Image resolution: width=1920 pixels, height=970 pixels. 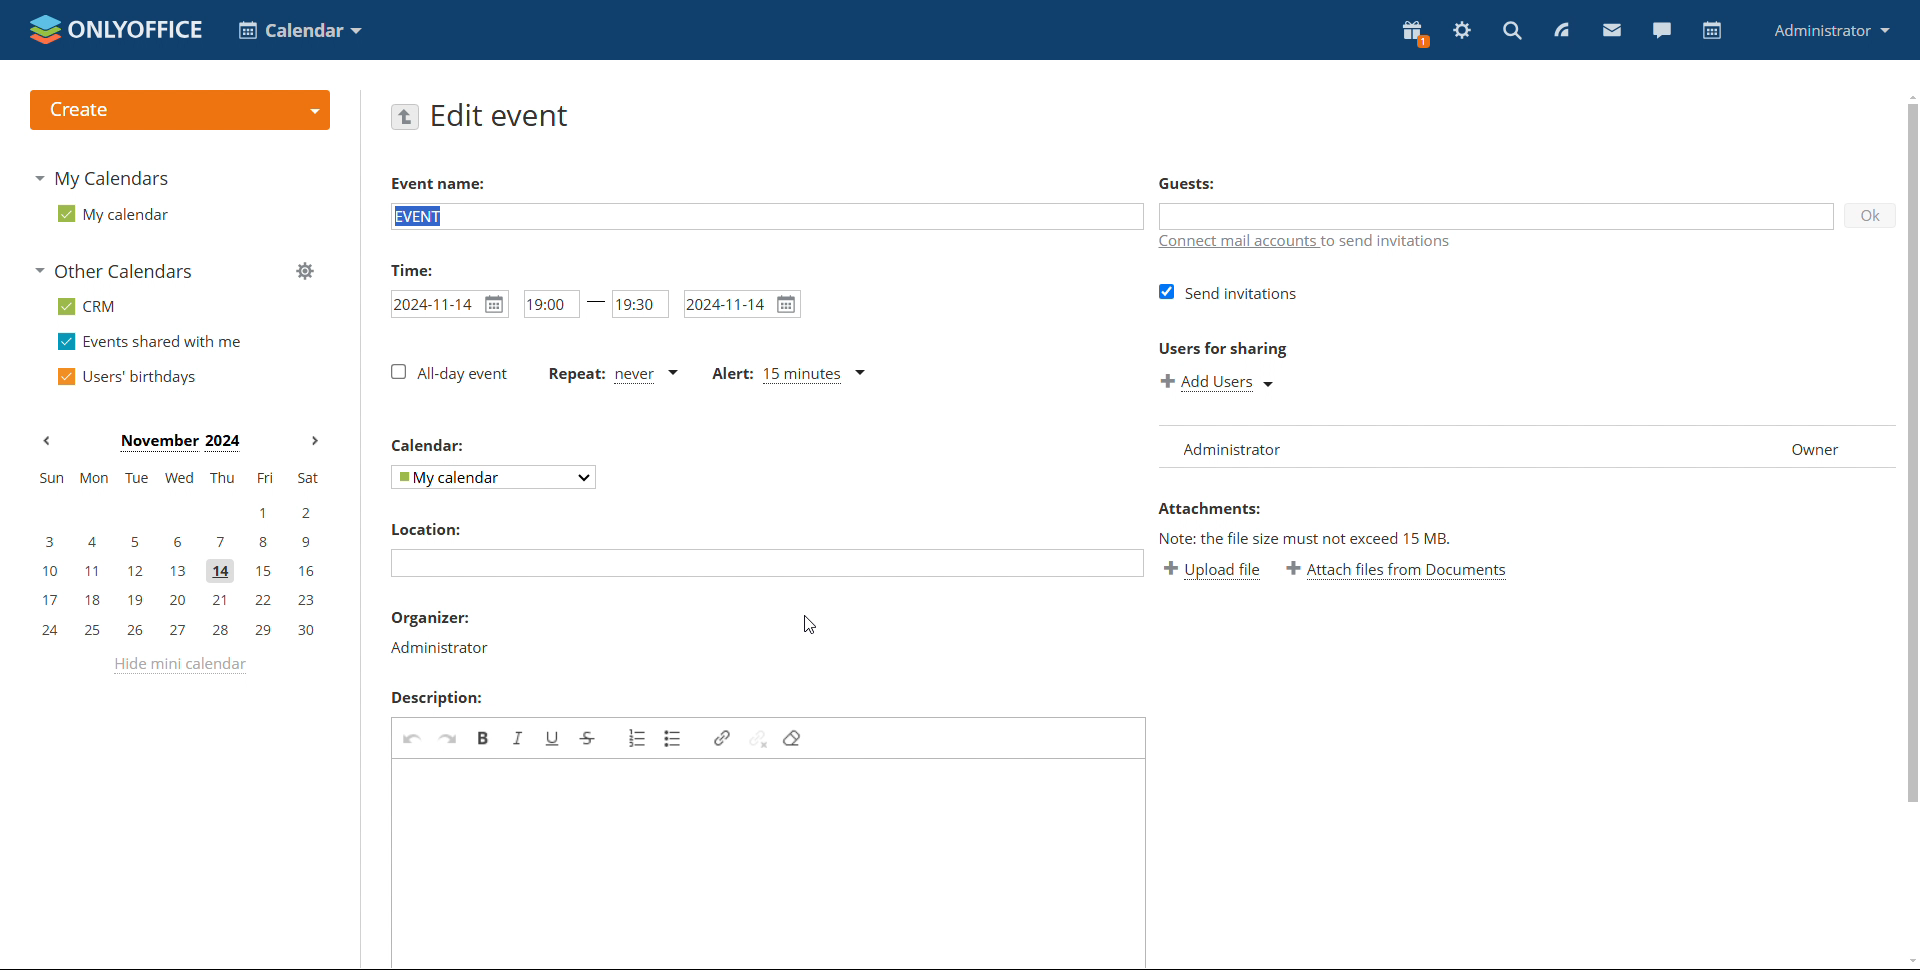 I want to click on next month, so click(x=316, y=442).